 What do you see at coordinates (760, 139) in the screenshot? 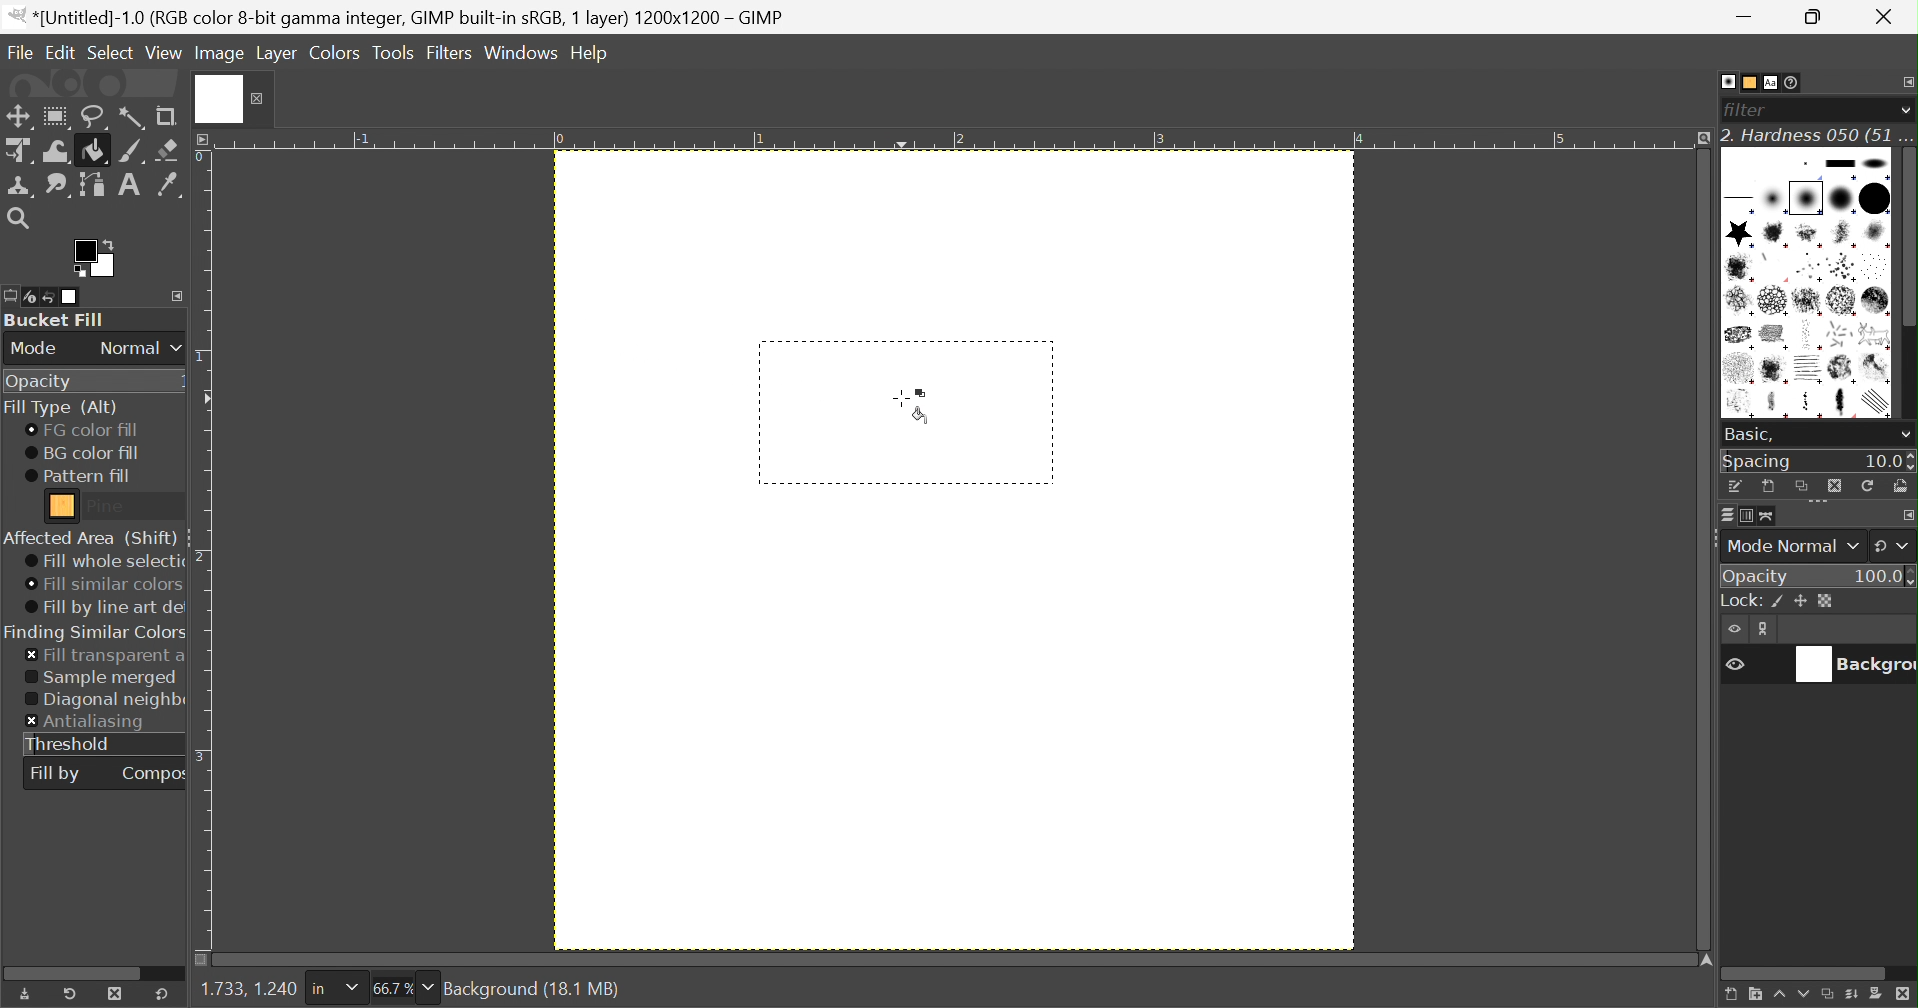
I see `1` at bounding box center [760, 139].